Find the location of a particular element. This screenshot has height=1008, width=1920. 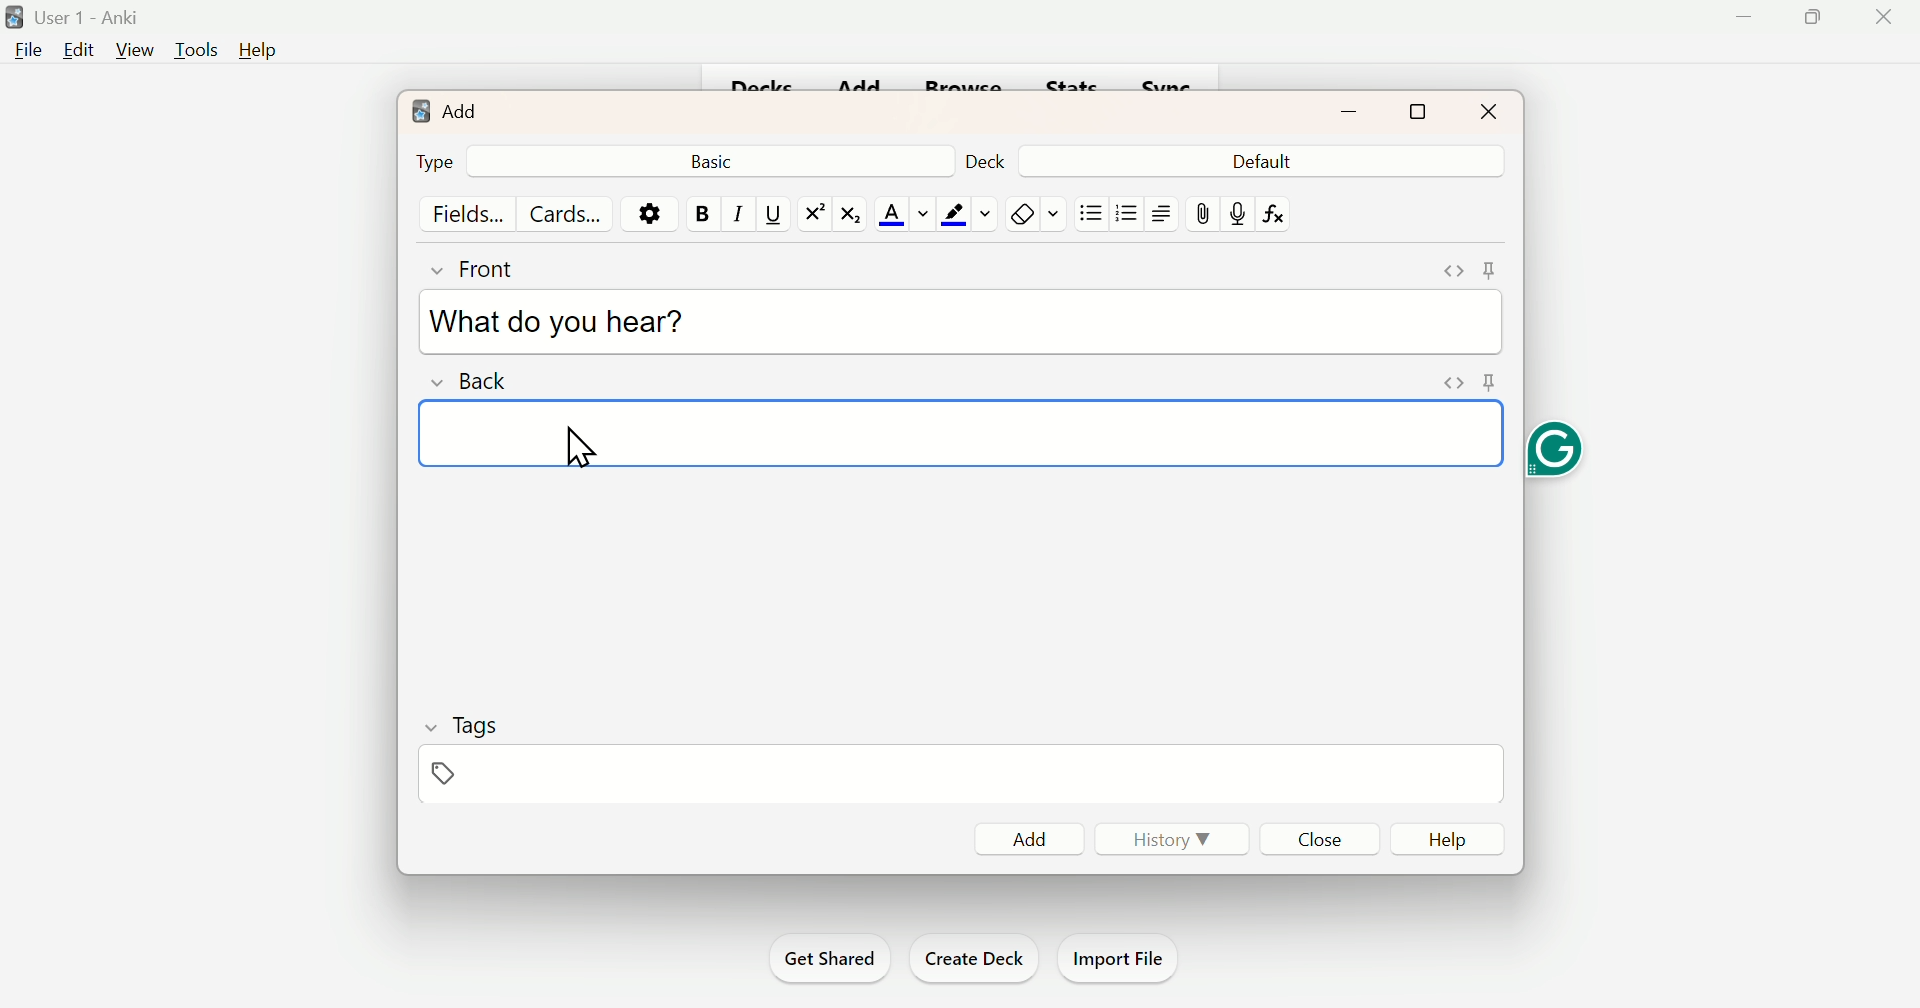

Close is located at coordinates (1884, 17).